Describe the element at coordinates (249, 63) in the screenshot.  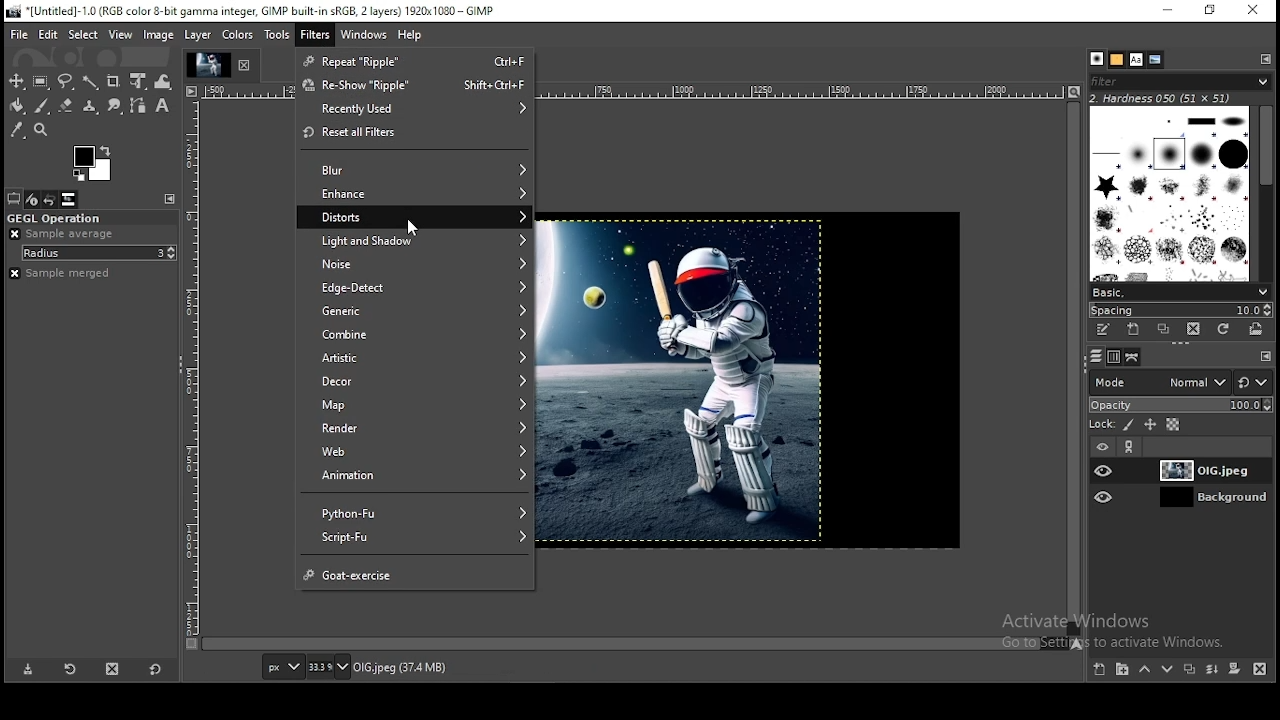
I see `close` at that location.